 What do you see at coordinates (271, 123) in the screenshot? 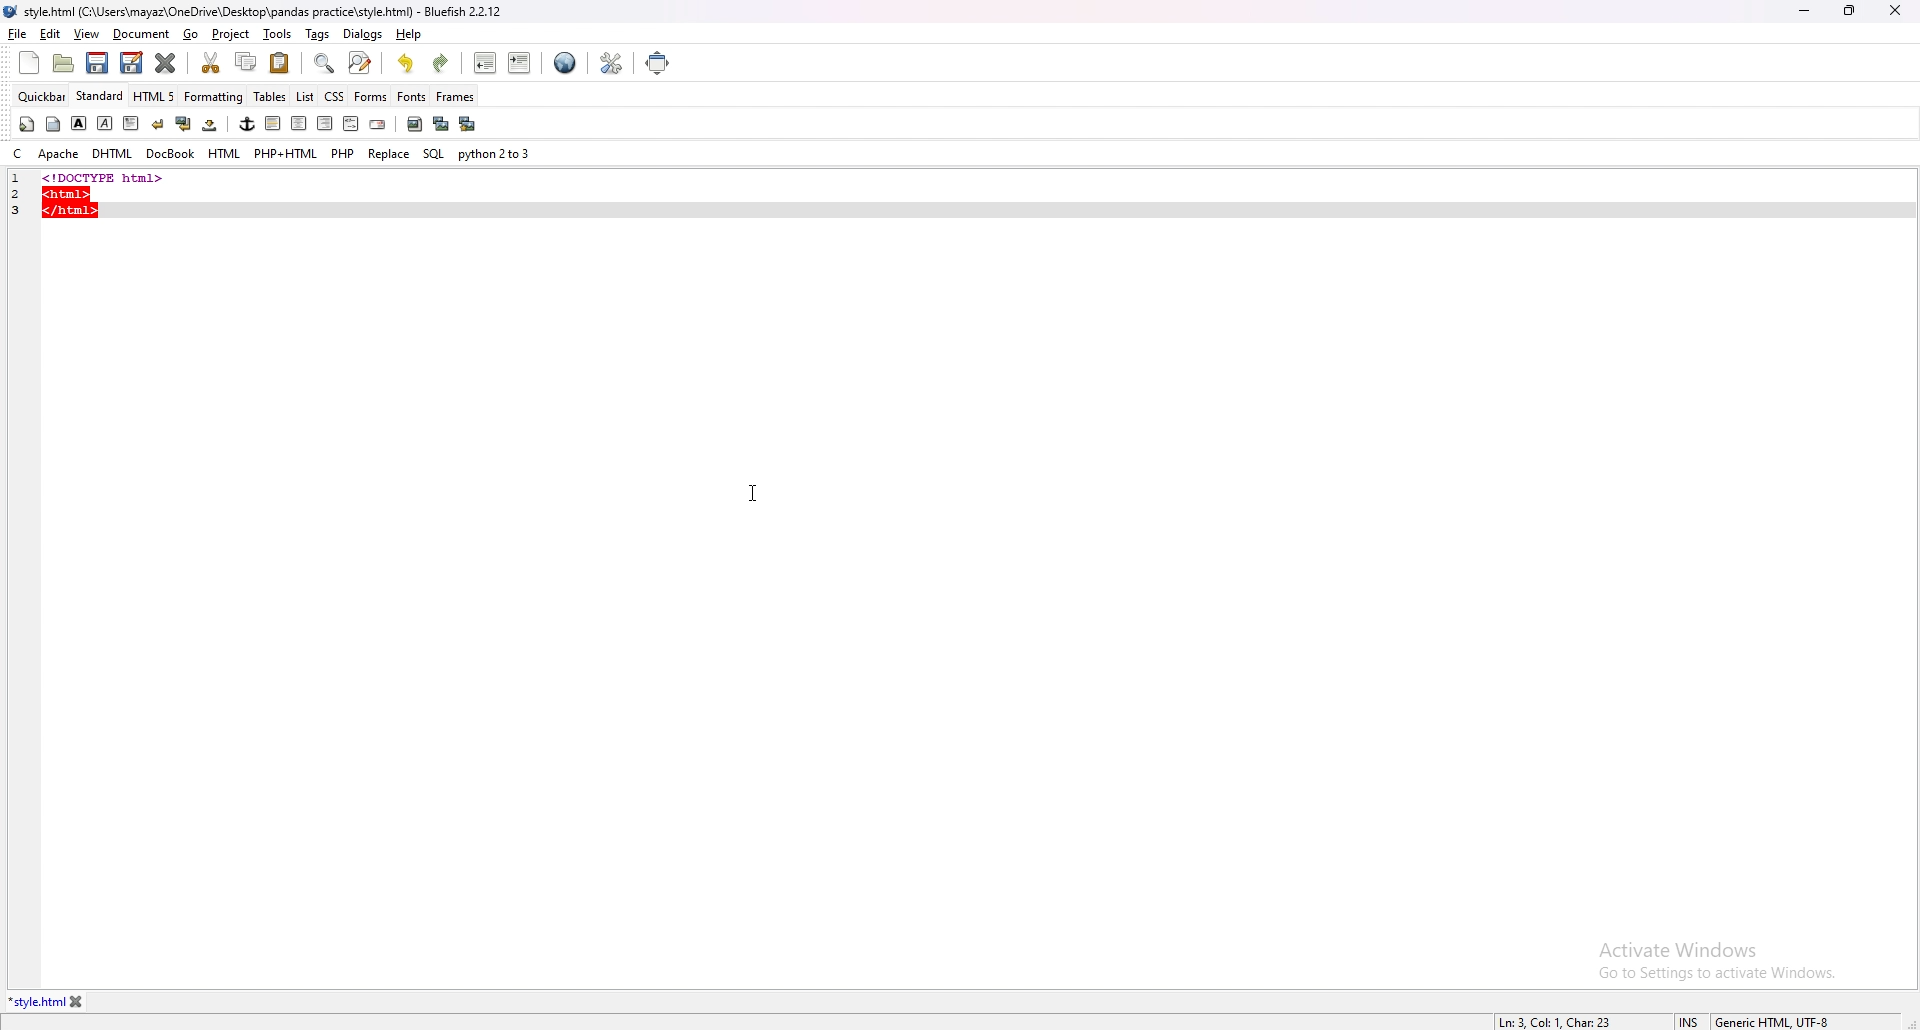
I see `left indent` at bounding box center [271, 123].